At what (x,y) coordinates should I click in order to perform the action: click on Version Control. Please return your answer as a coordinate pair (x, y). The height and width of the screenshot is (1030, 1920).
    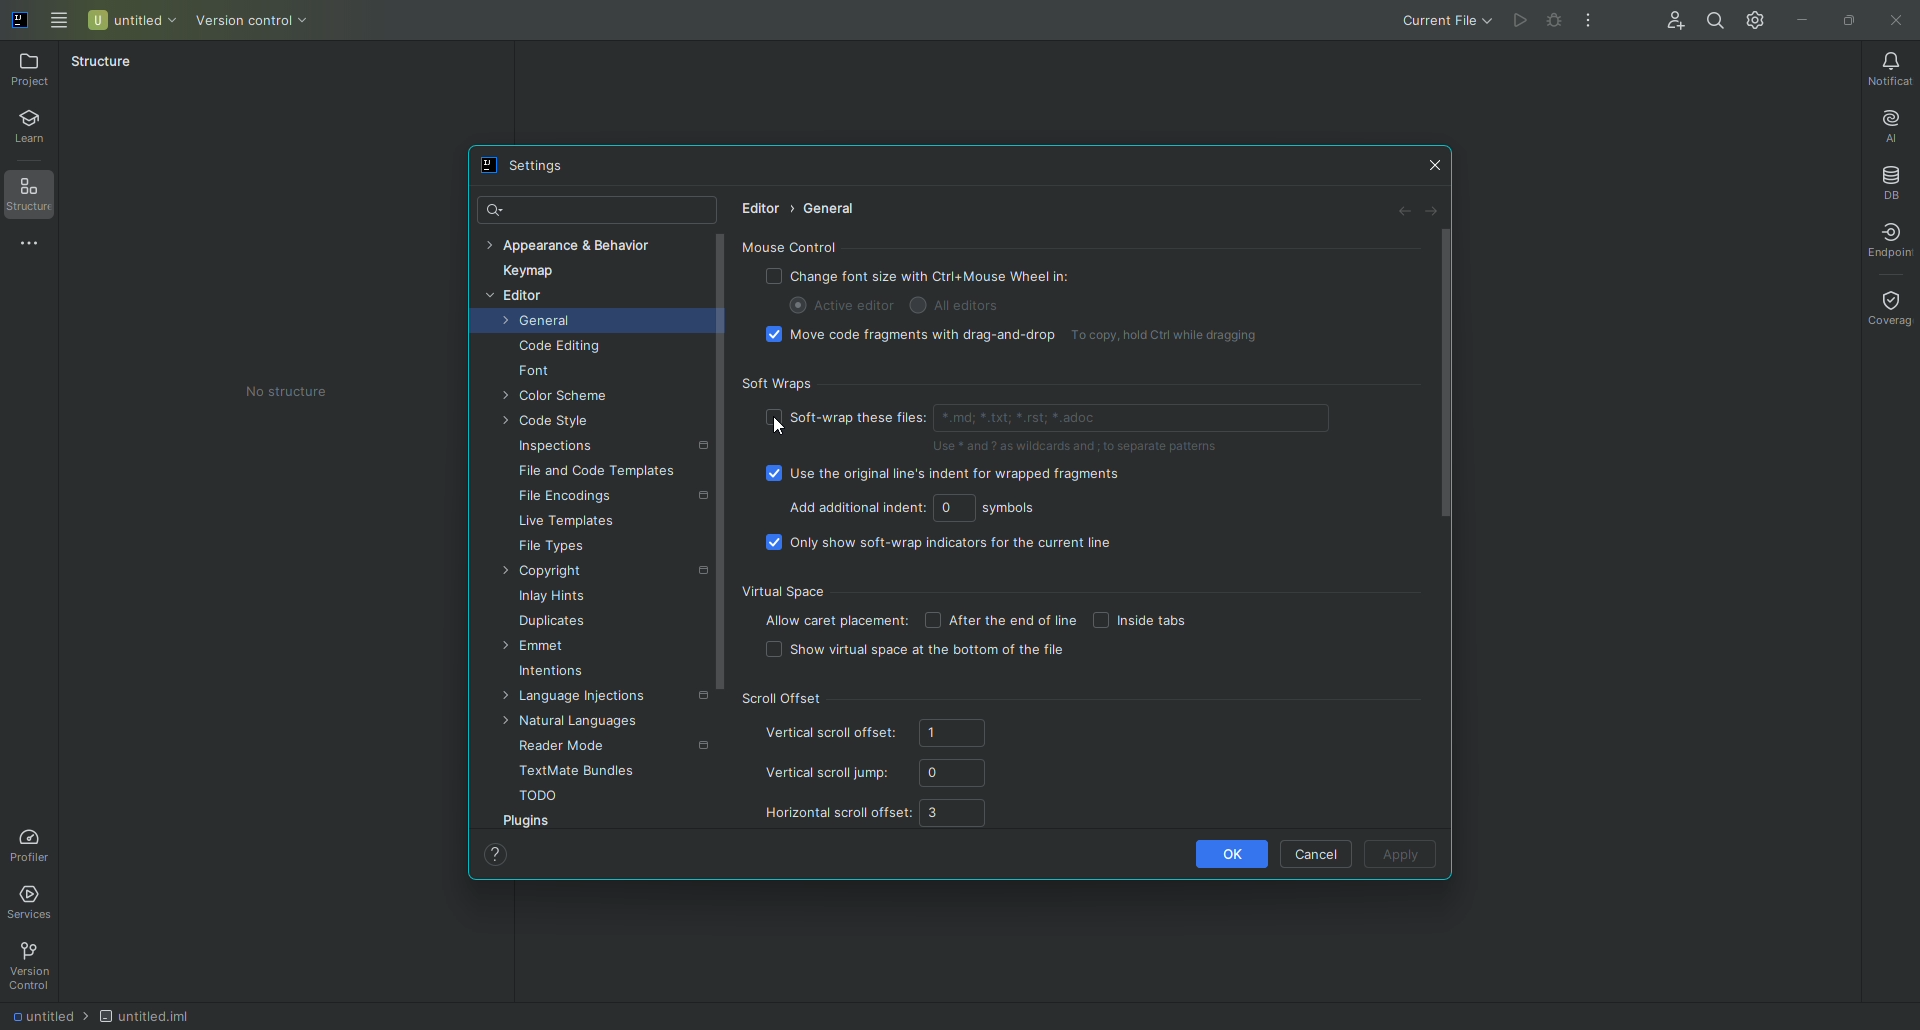
    Looking at the image, I should click on (36, 964).